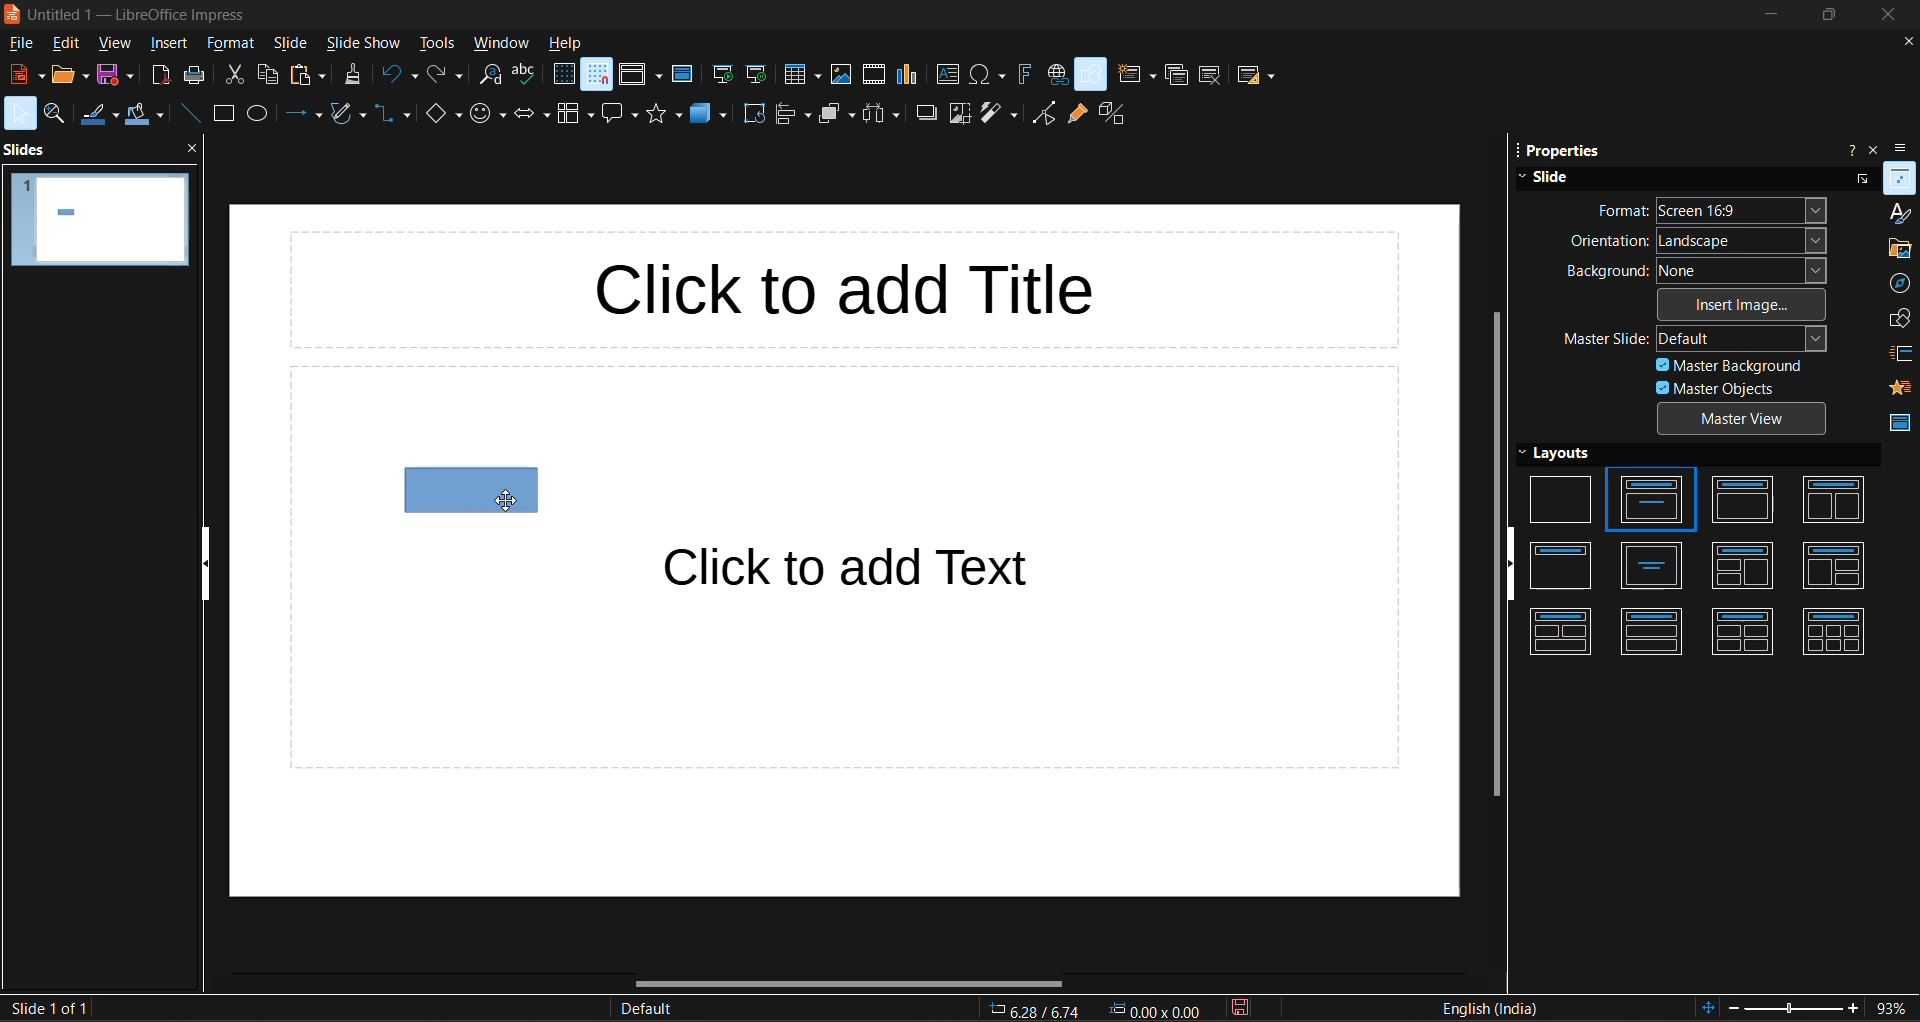  What do you see at coordinates (750, 113) in the screenshot?
I see `rotate` at bounding box center [750, 113].